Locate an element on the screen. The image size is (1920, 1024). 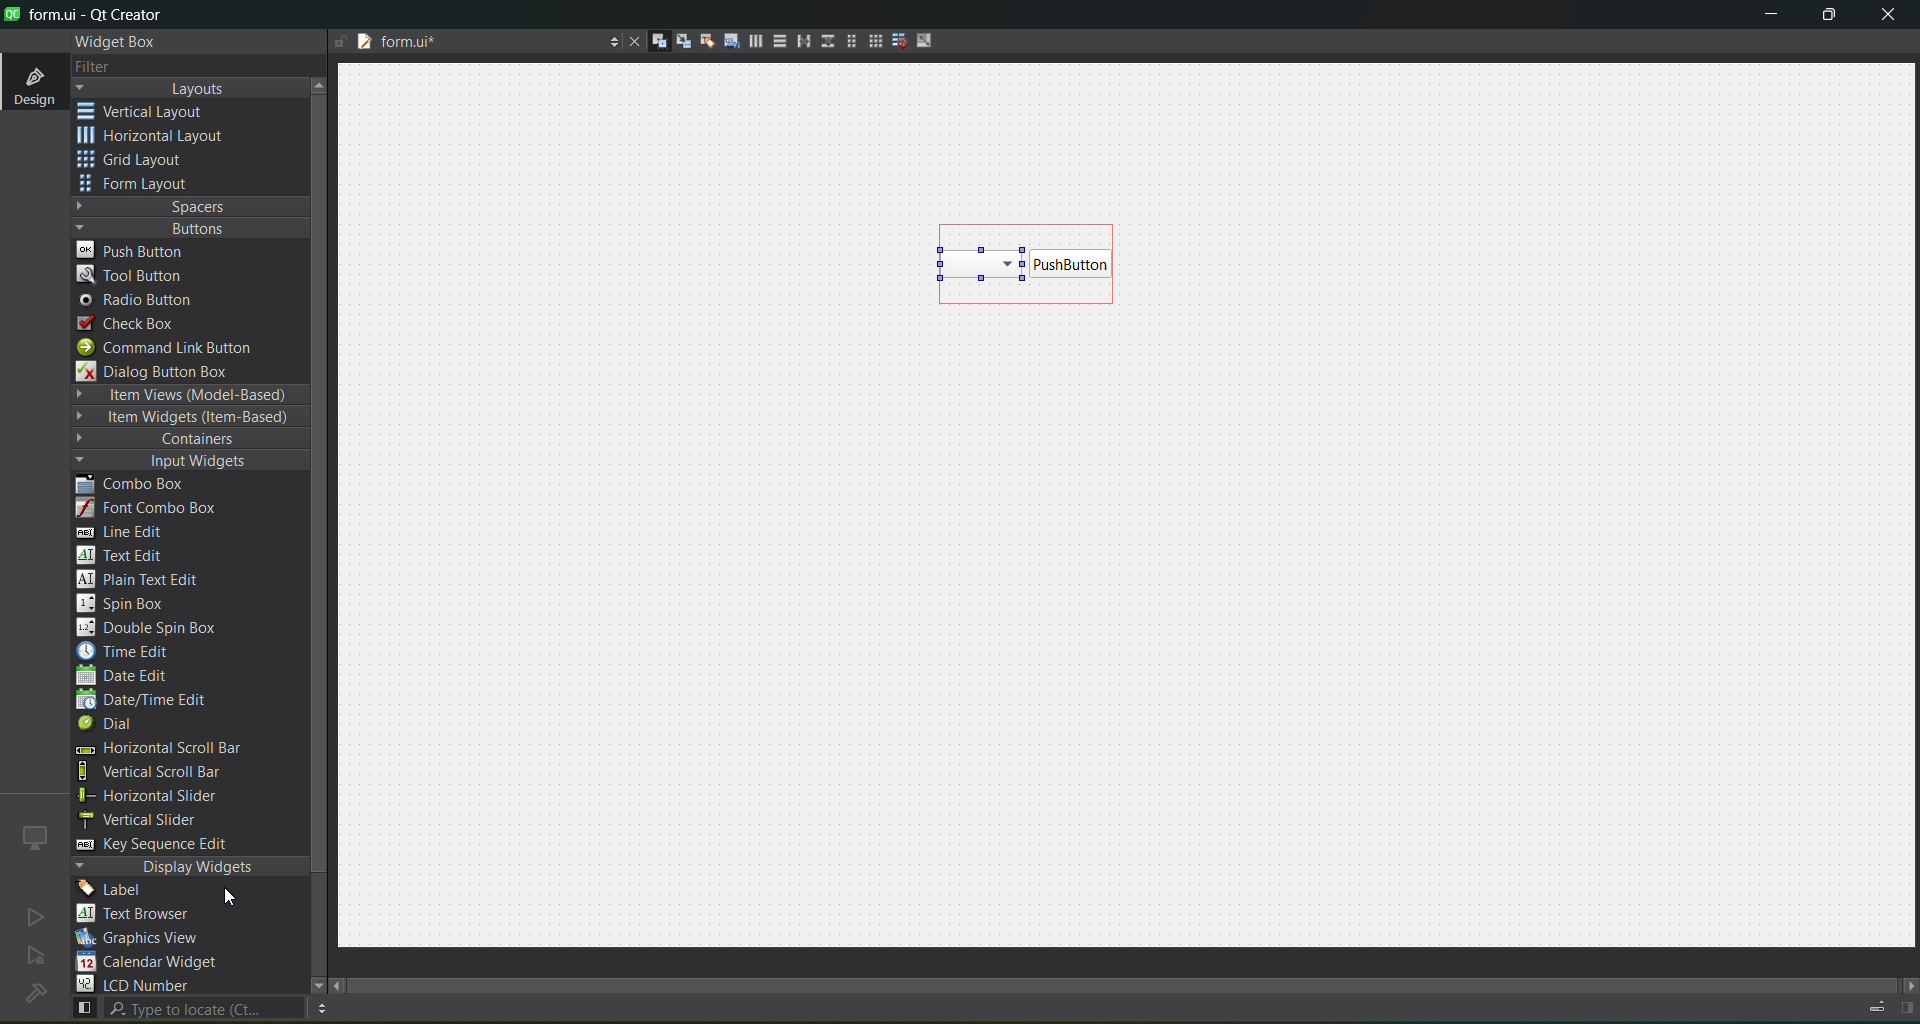
no active project is located at coordinates (36, 957).